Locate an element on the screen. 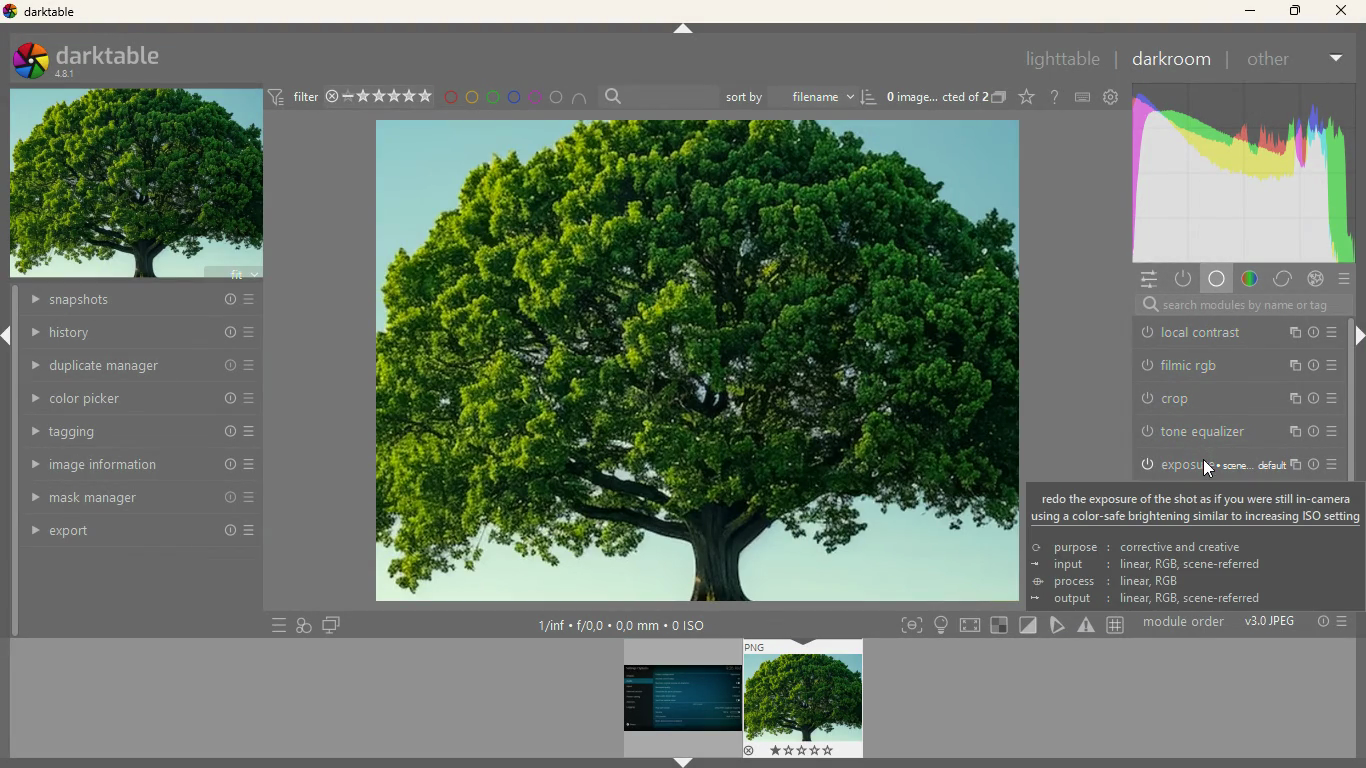 The width and height of the screenshot is (1366, 768). frame is located at coordinates (908, 624).